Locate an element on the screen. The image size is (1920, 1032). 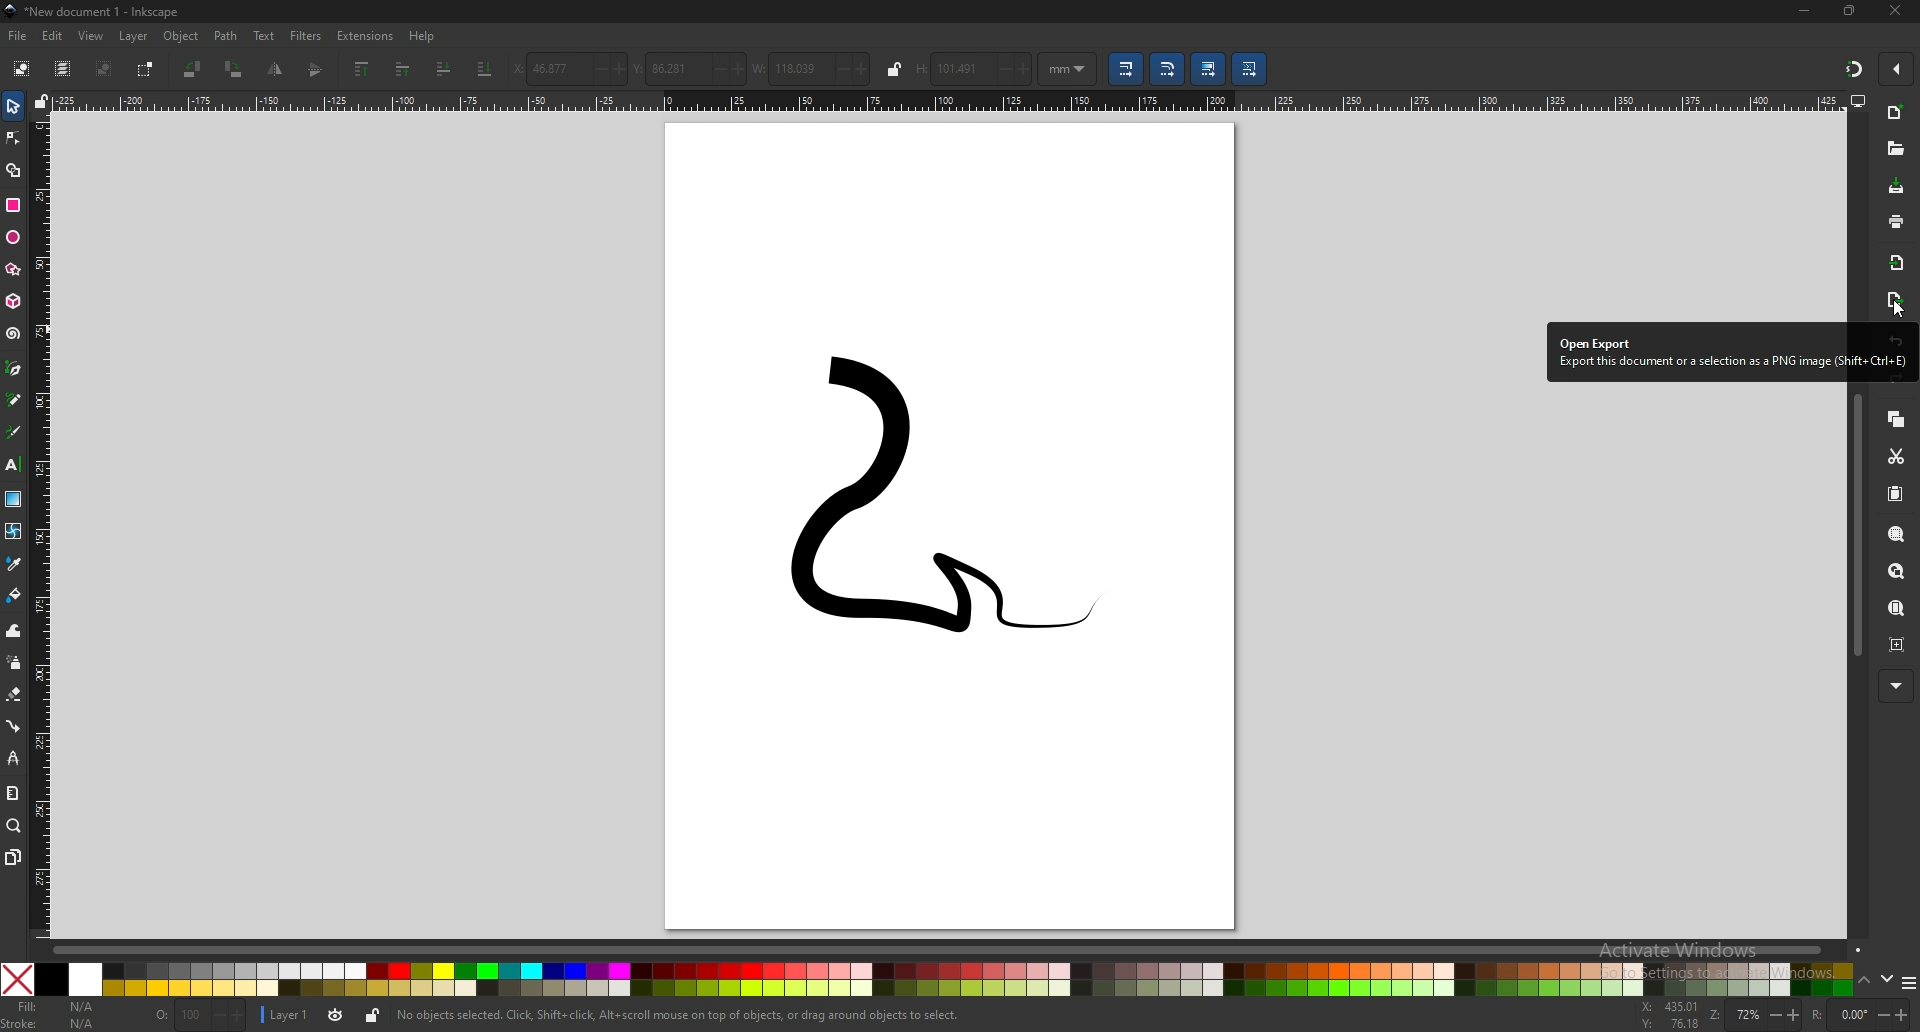
zoom centre page is located at coordinates (1899, 644).